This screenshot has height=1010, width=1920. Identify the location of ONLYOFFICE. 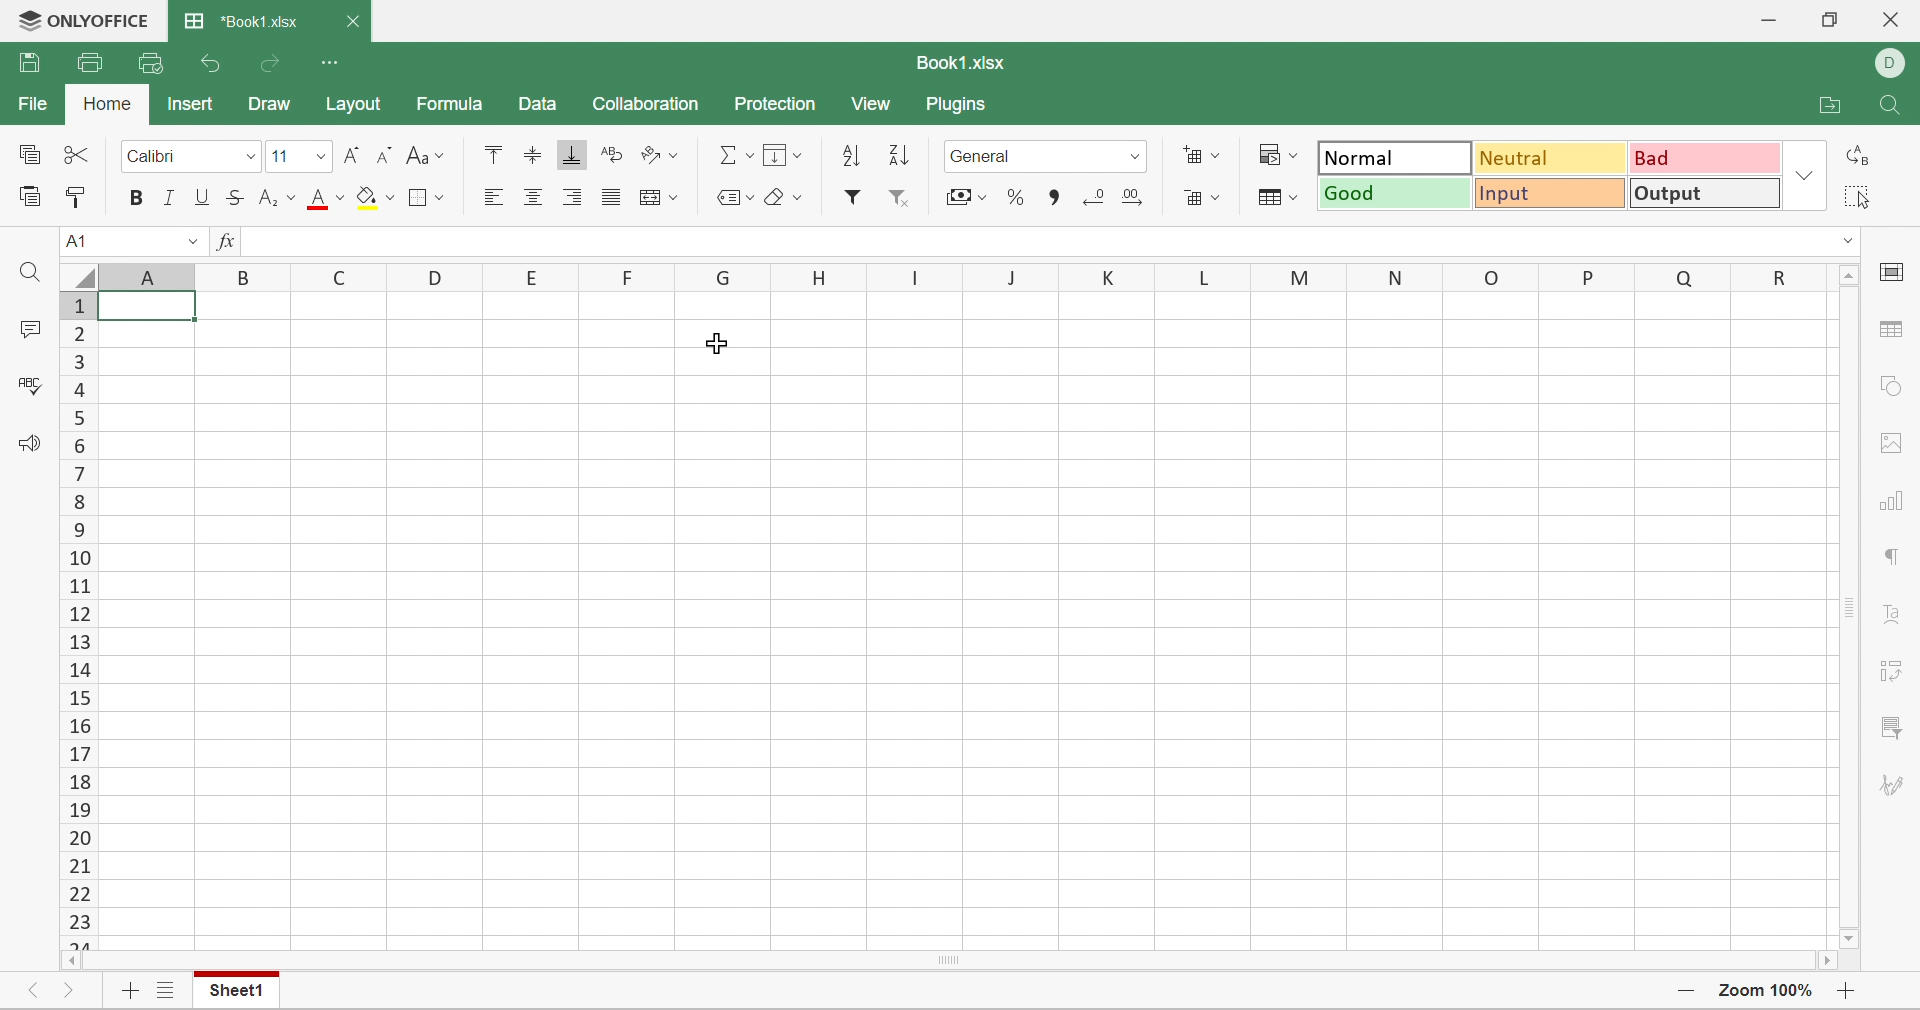
(82, 18).